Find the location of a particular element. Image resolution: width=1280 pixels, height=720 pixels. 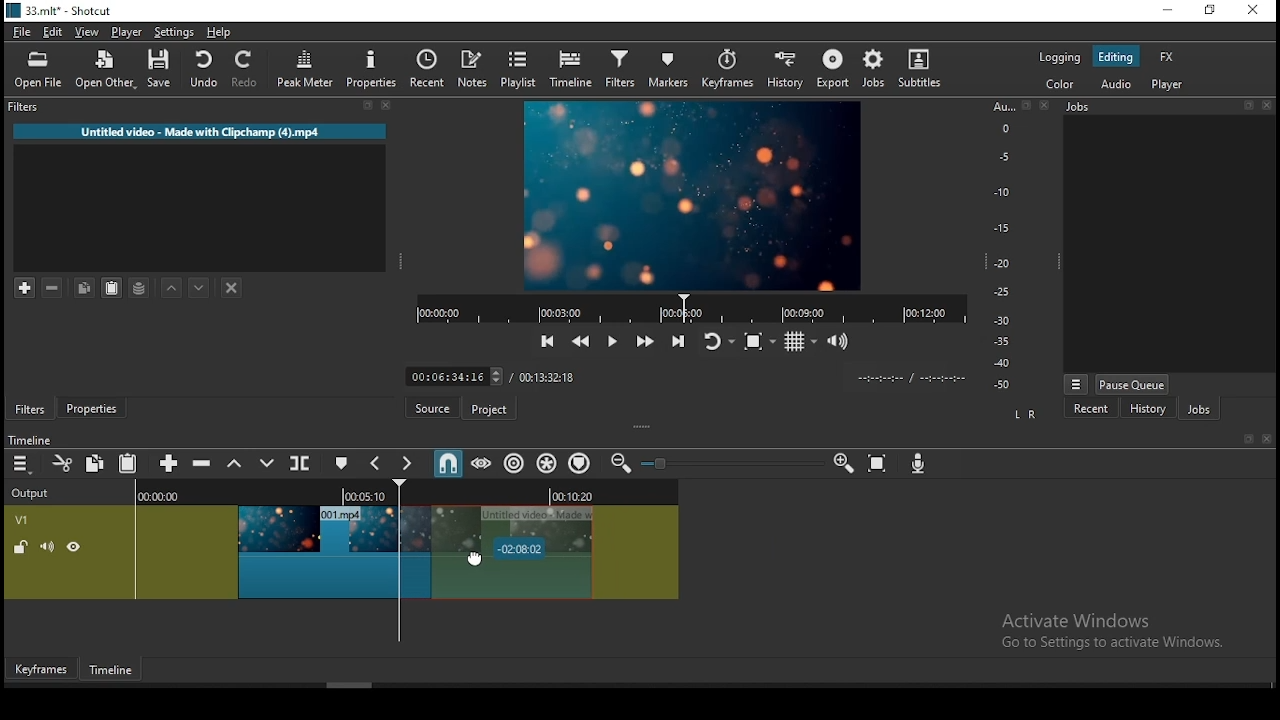

split at playhead is located at coordinates (302, 465).